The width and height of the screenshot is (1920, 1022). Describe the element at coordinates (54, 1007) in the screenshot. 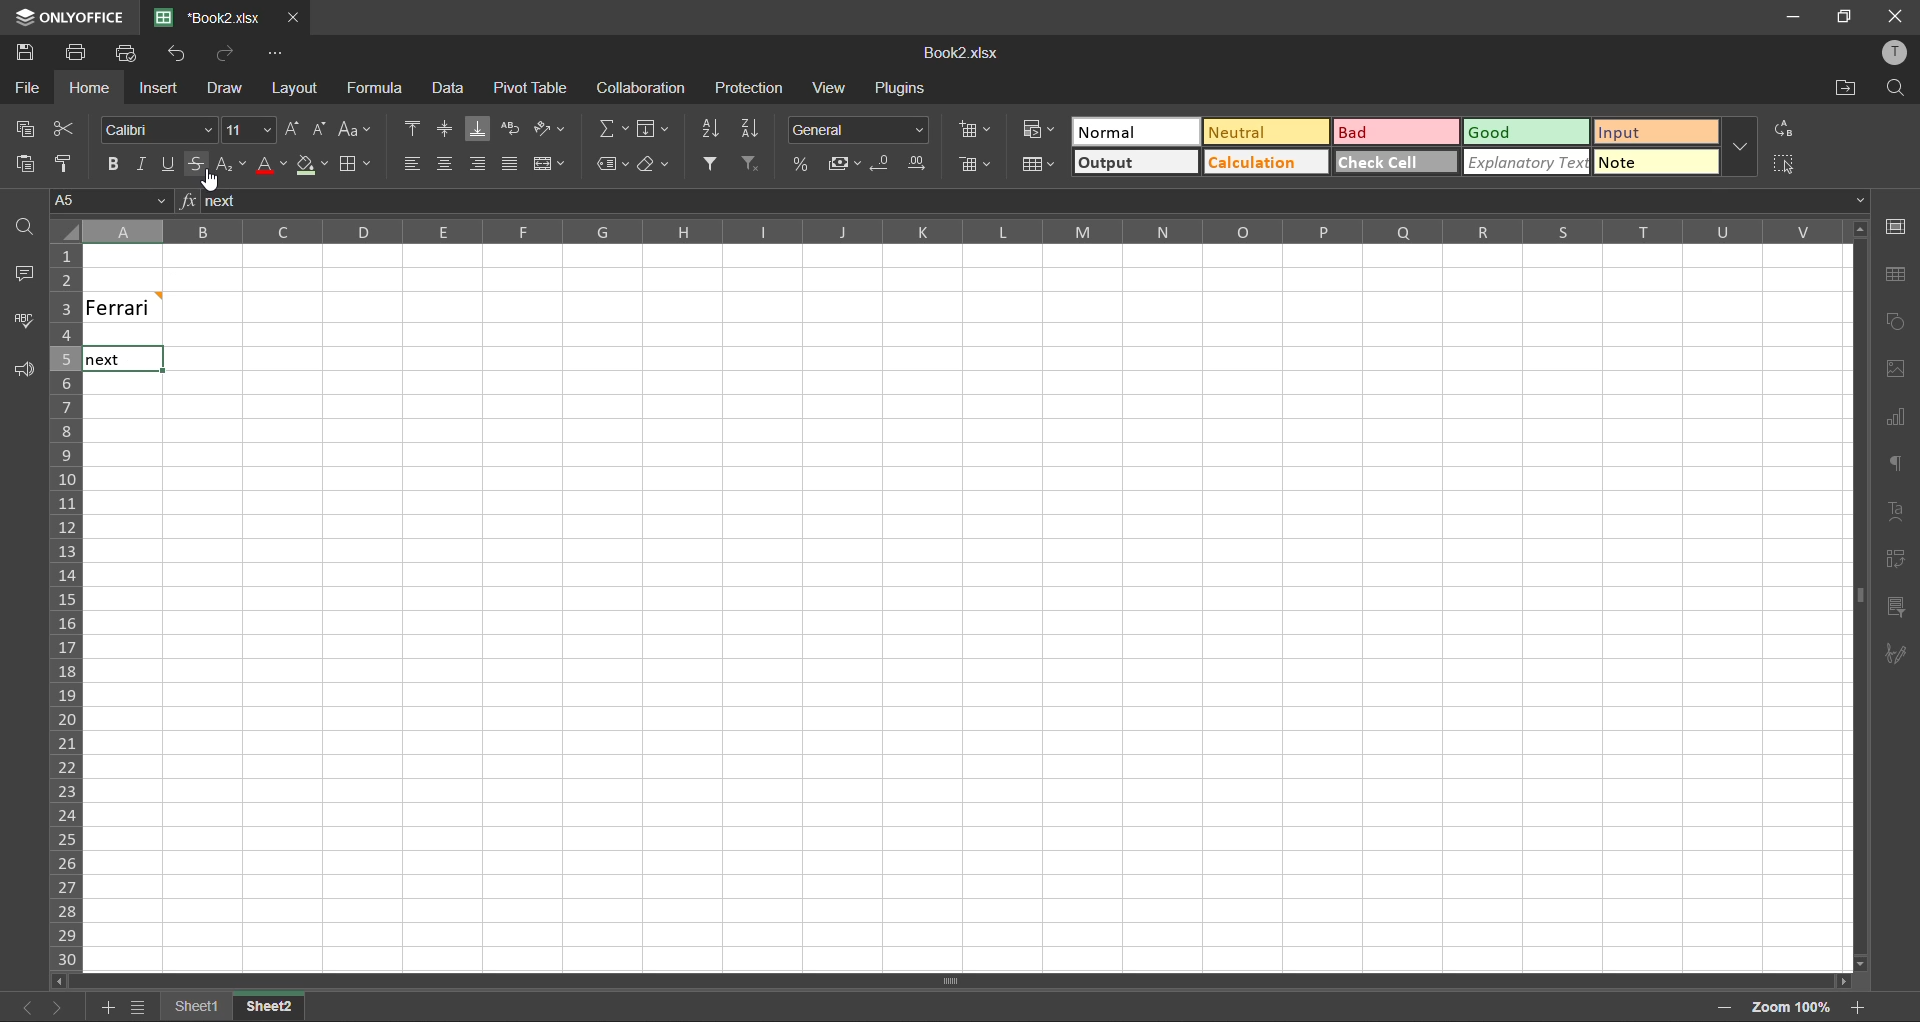

I see `next` at that location.